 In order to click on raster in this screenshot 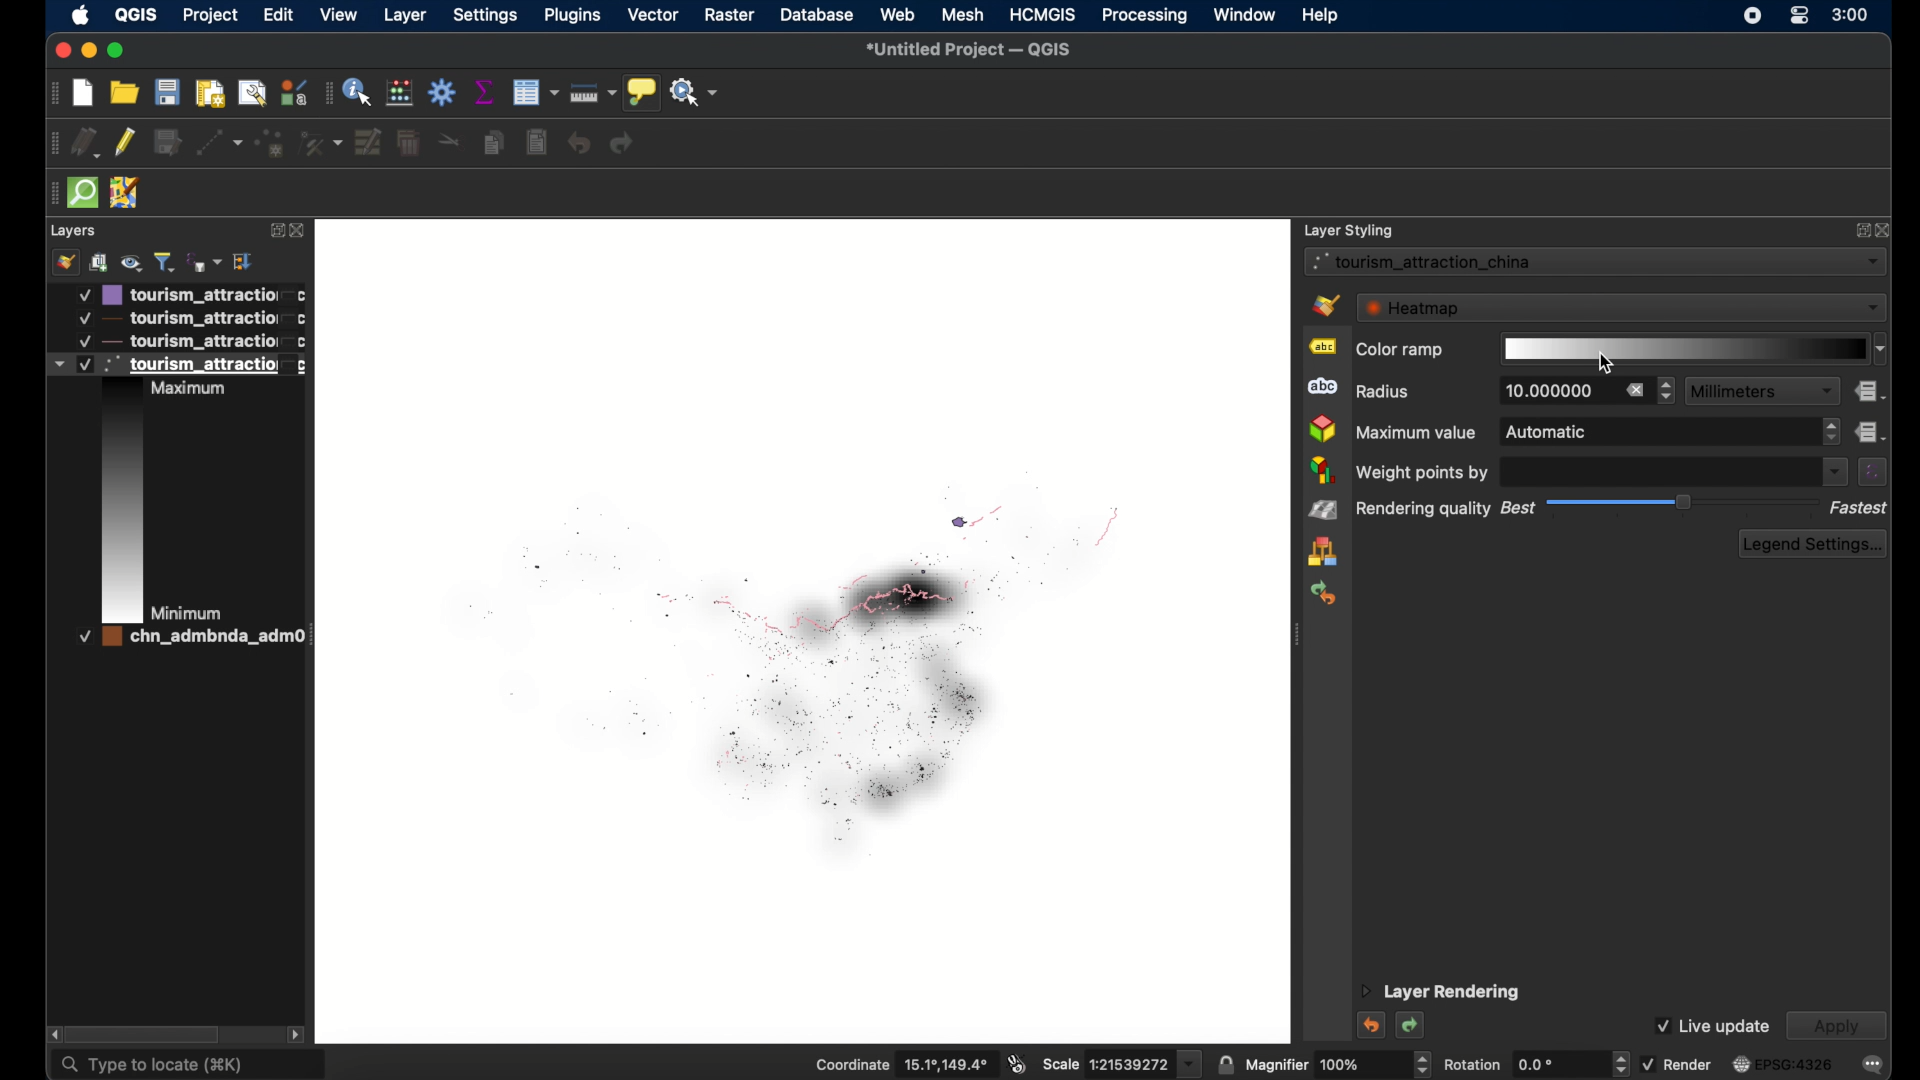, I will do `click(731, 15)`.